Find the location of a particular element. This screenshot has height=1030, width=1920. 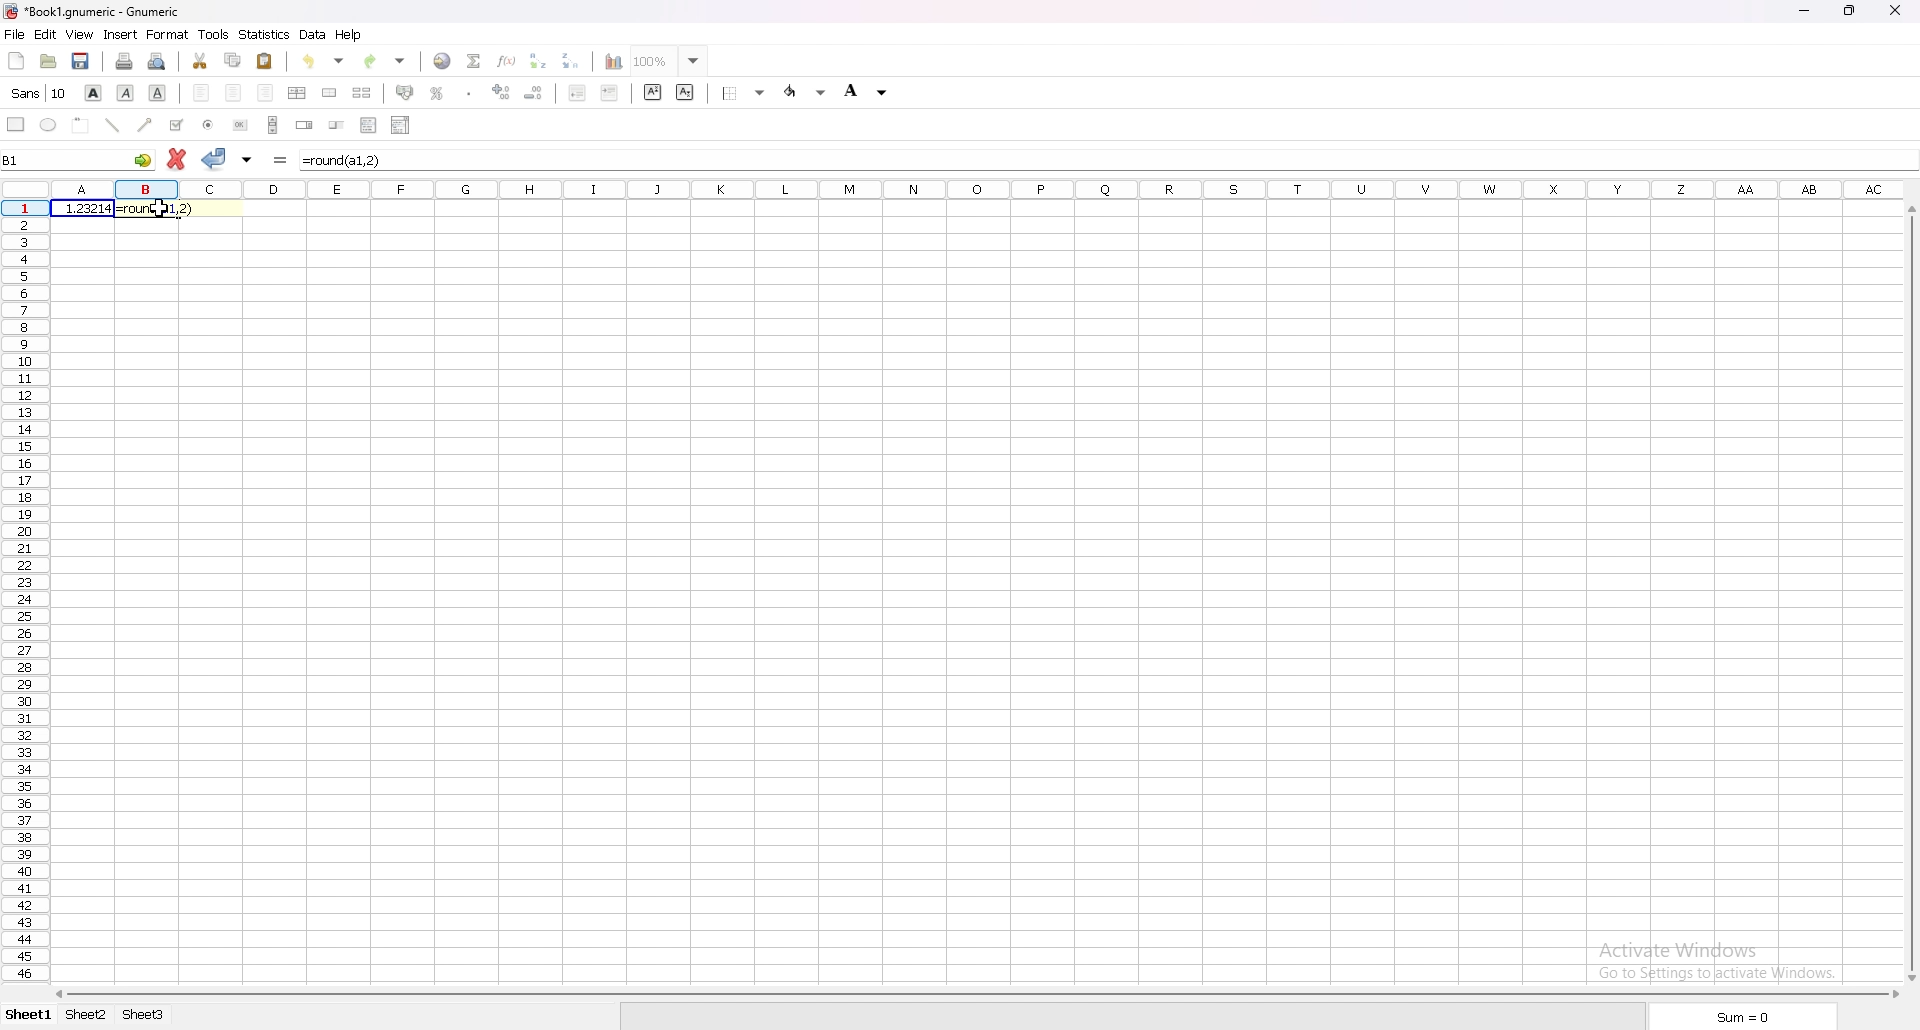

redo is located at coordinates (389, 61).